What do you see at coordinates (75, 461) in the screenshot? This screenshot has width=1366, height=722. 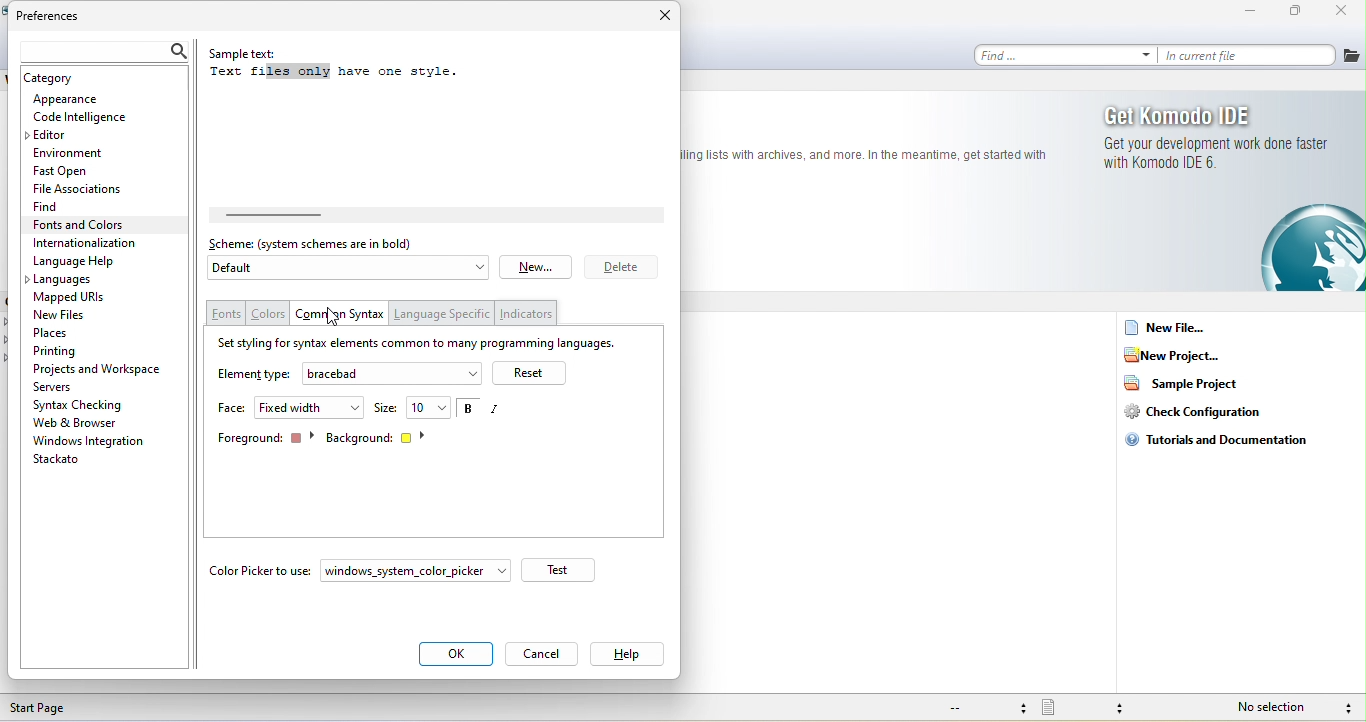 I see `stackato` at bounding box center [75, 461].